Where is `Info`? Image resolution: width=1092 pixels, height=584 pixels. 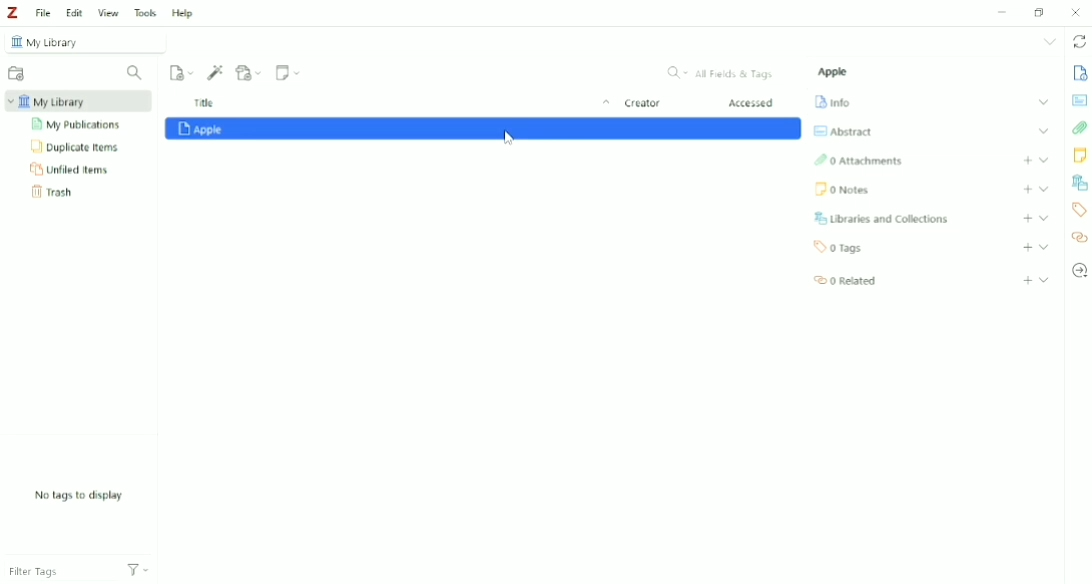
Info is located at coordinates (834, 102).